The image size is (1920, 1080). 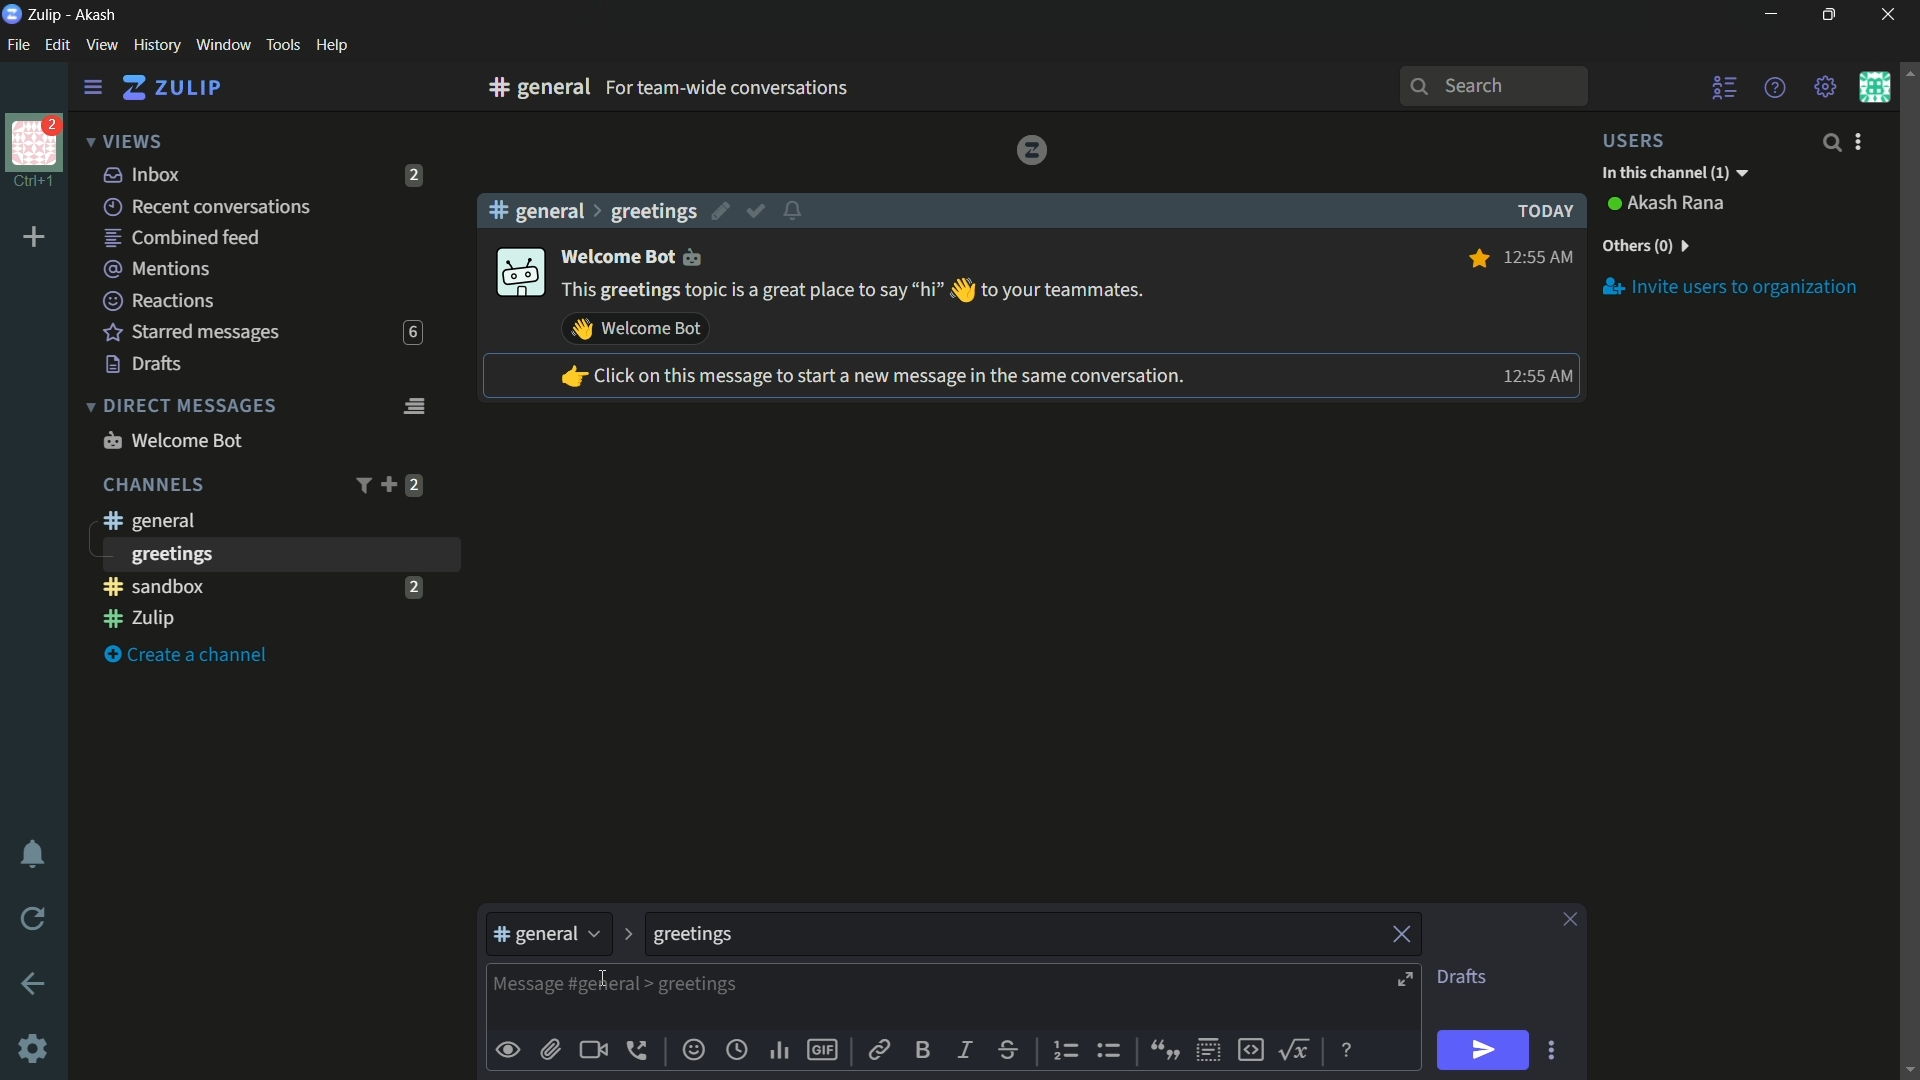 What do you see at coordinates (1031, 149) in the screenshot?
I see `Zulip logo` at bounding box center [1031, 149].